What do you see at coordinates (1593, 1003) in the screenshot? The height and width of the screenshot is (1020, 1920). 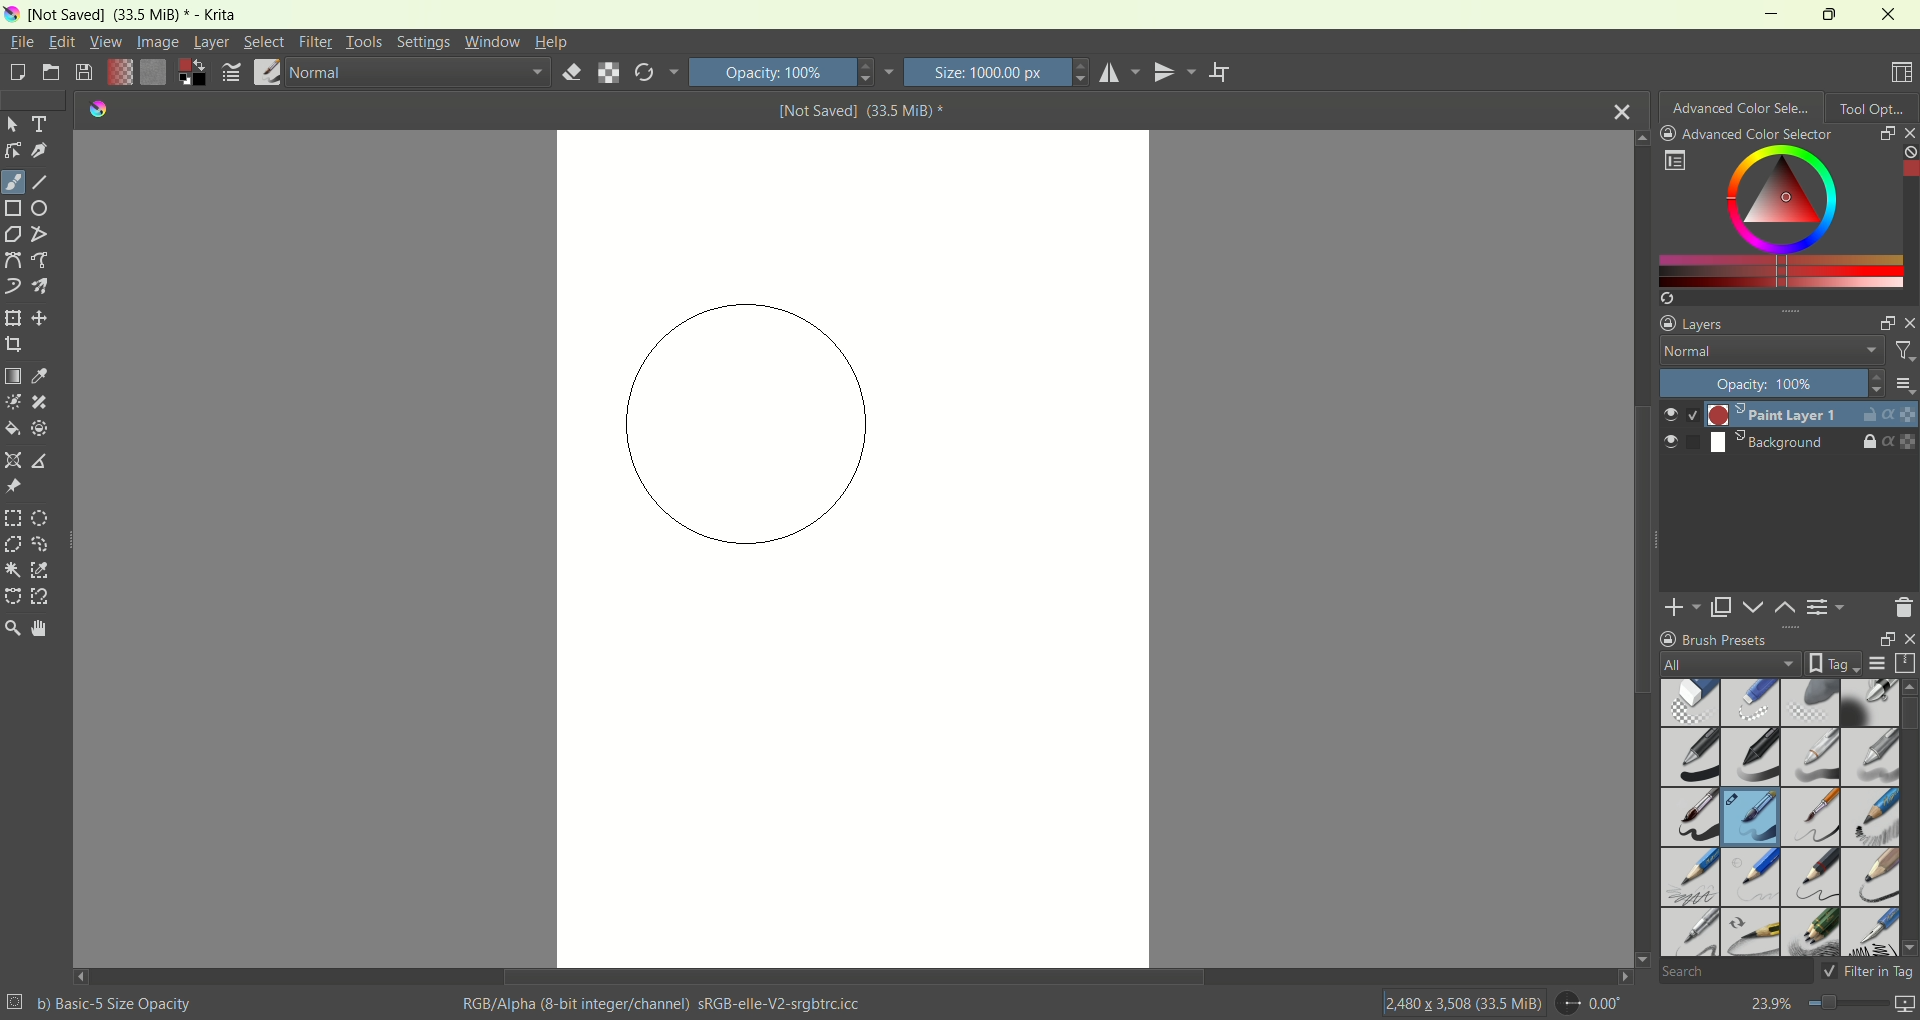 I see `0.00"` at bounding box center [1593, 1003].